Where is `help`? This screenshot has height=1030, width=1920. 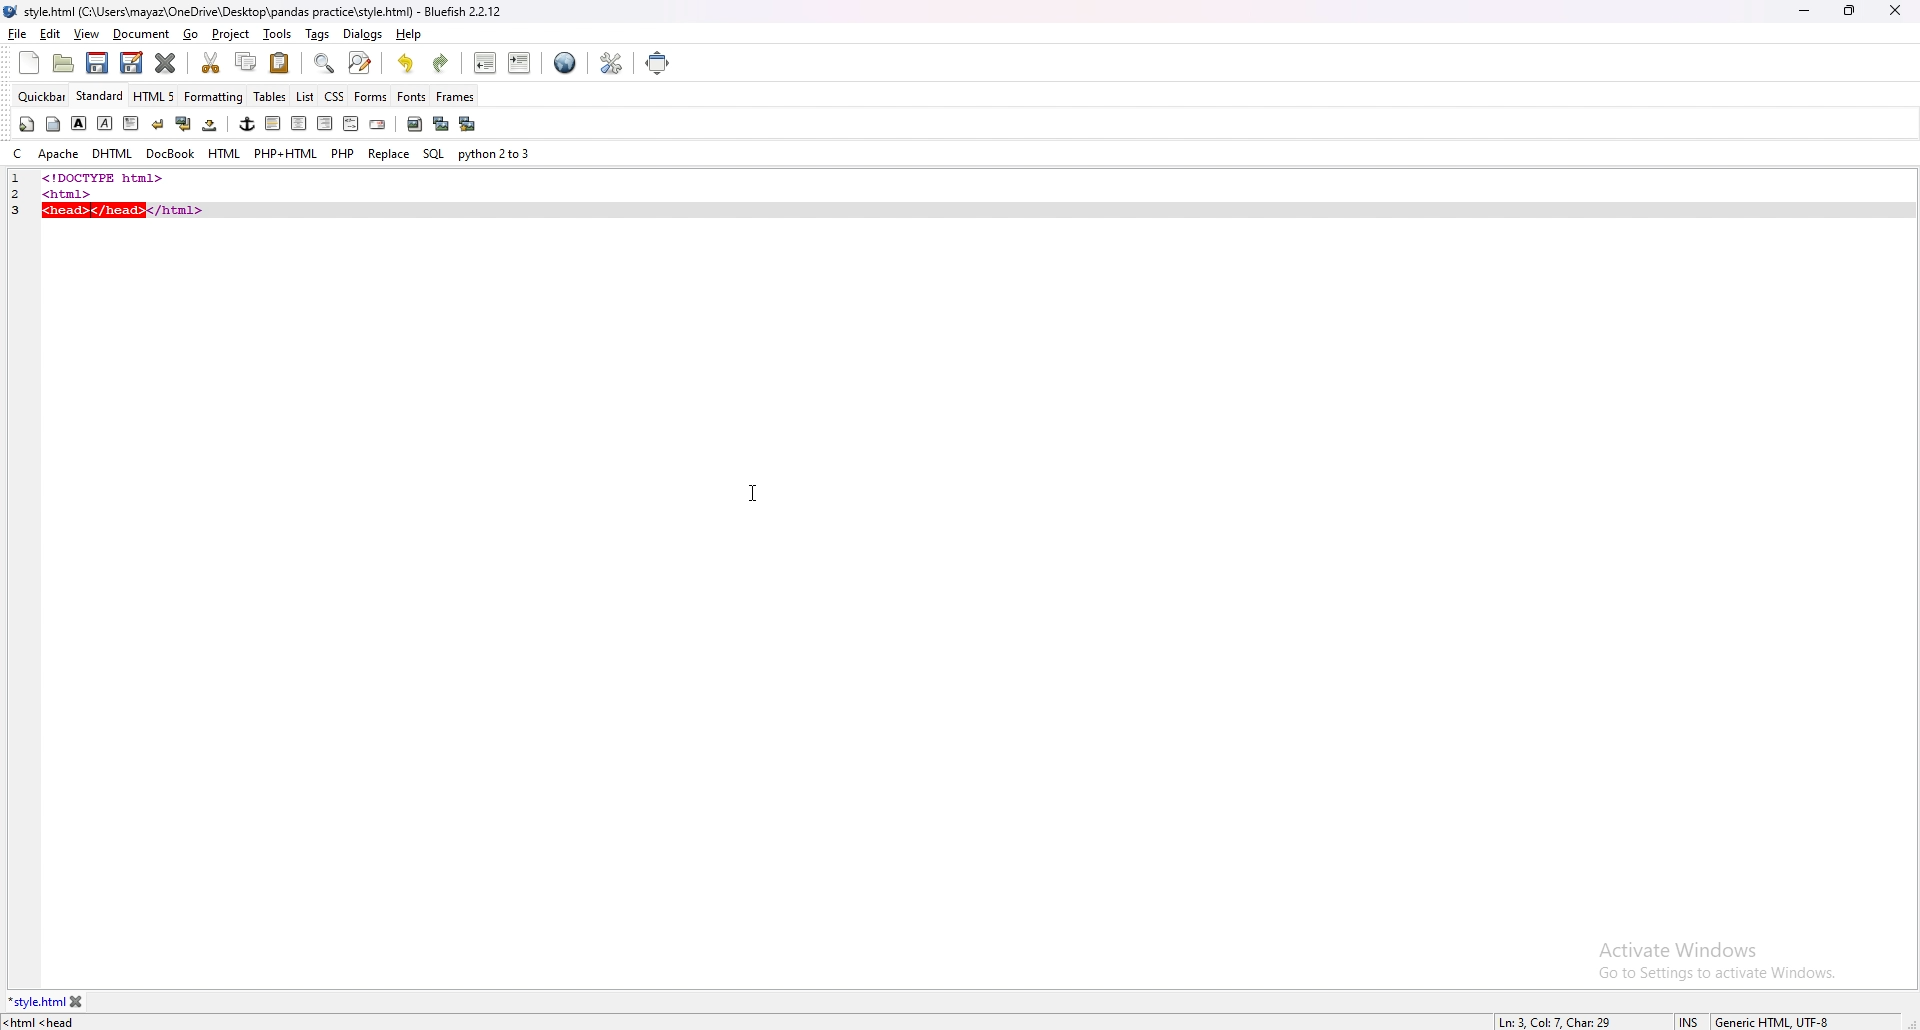
help is located at coordinates (407, 34).